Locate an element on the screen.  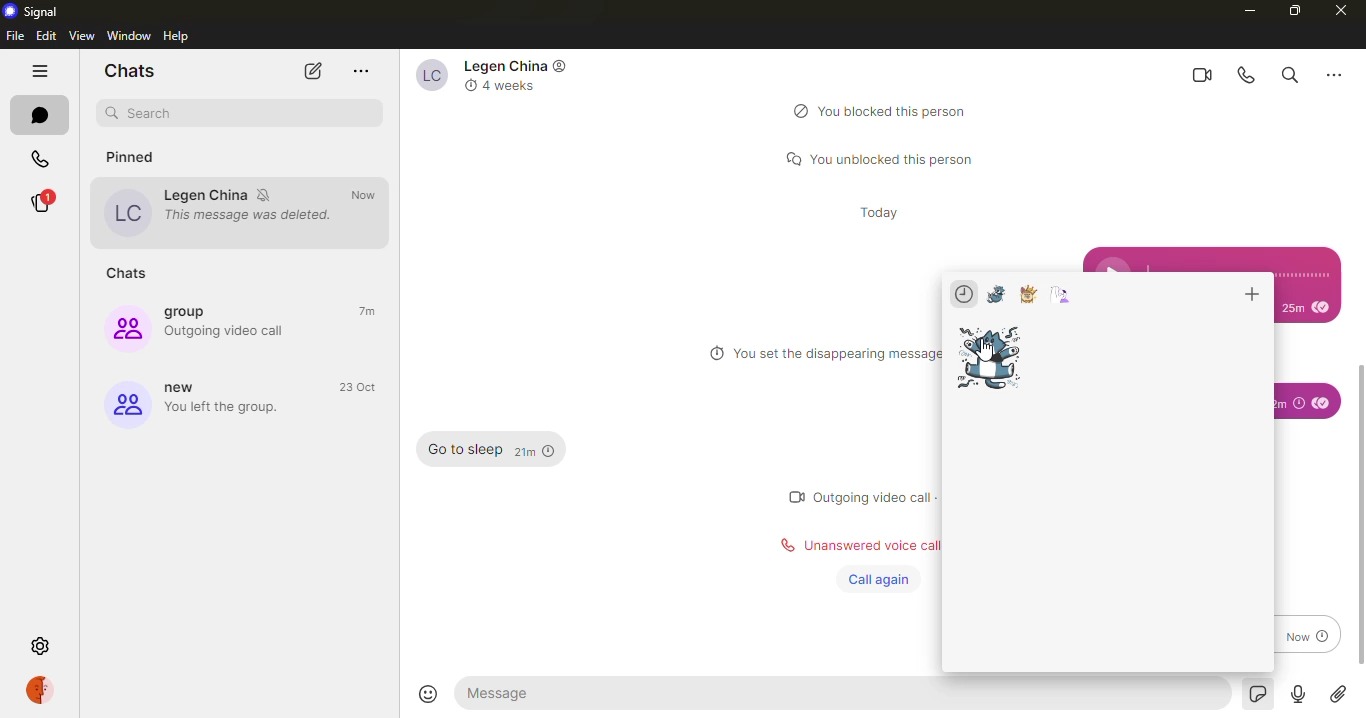
chats is located at coordinates (42, 115).